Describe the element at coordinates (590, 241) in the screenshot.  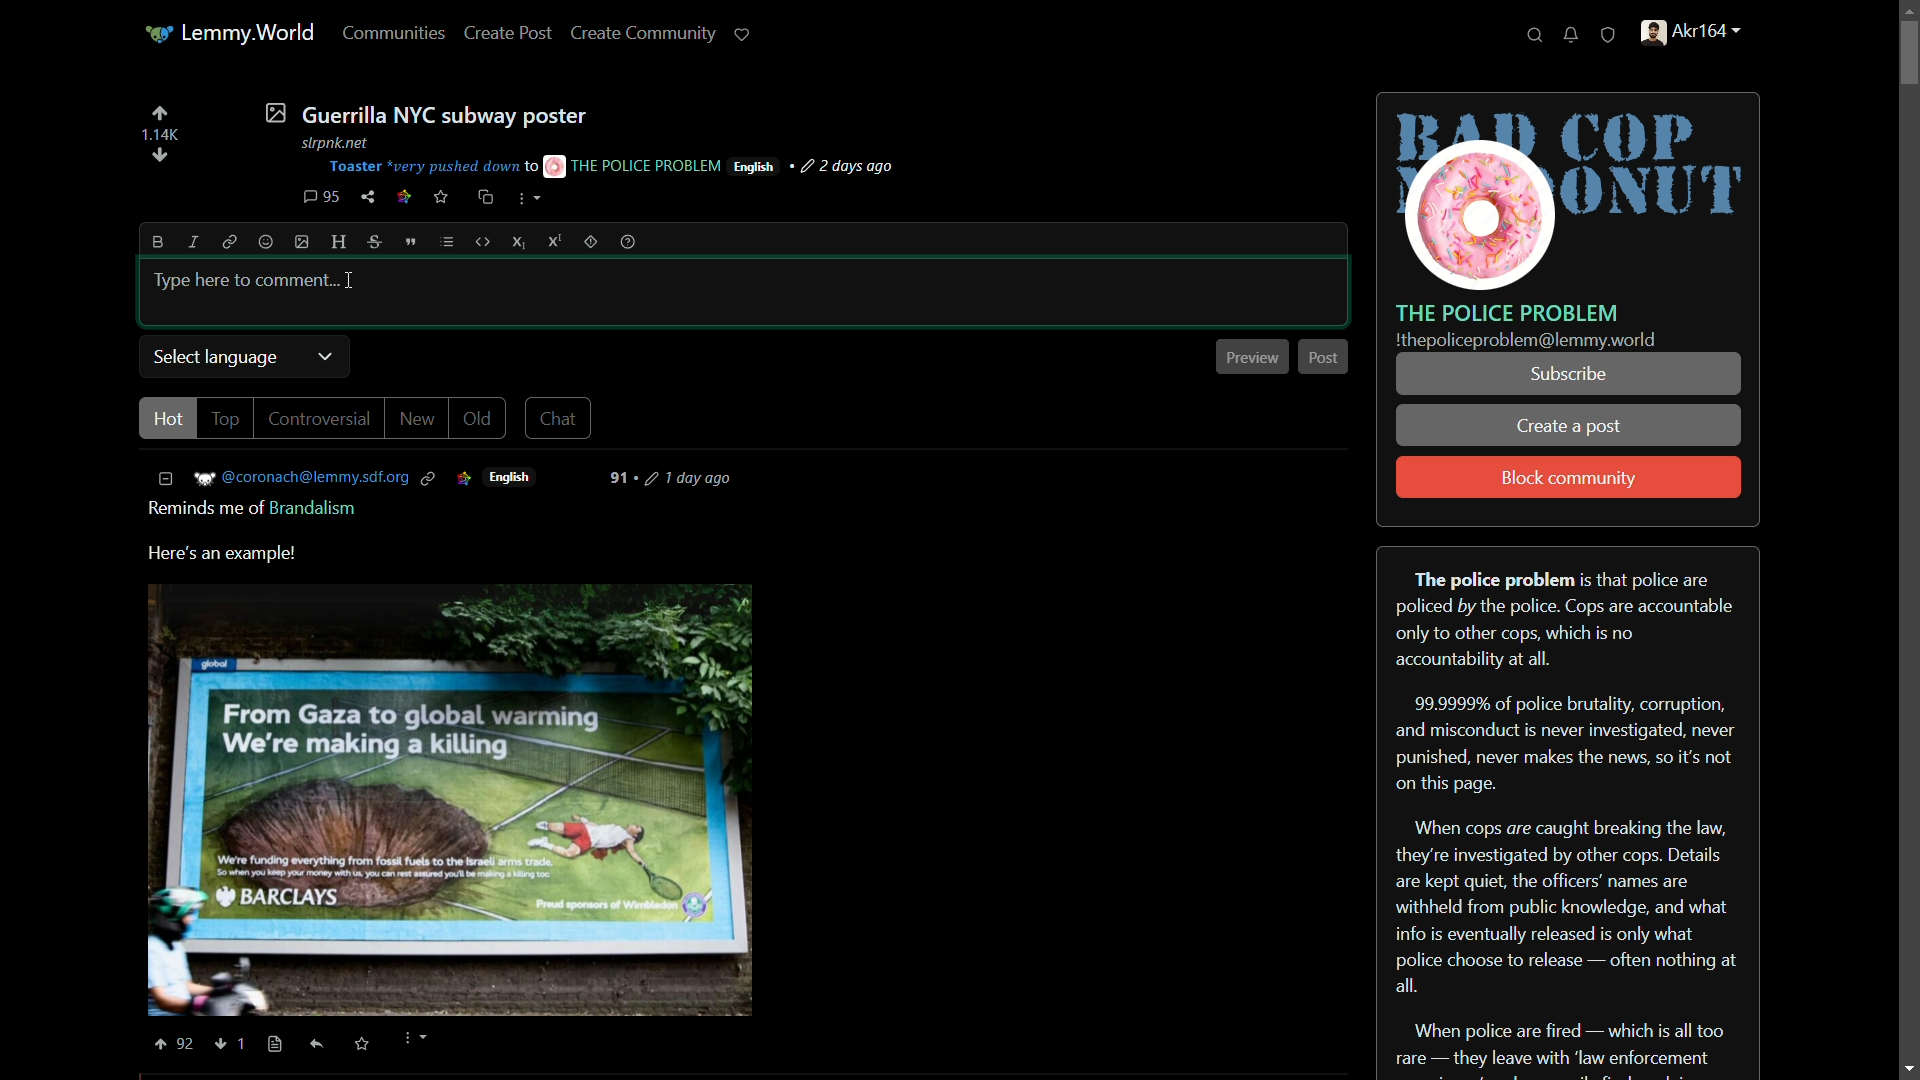
I see `spoiler` at that location.